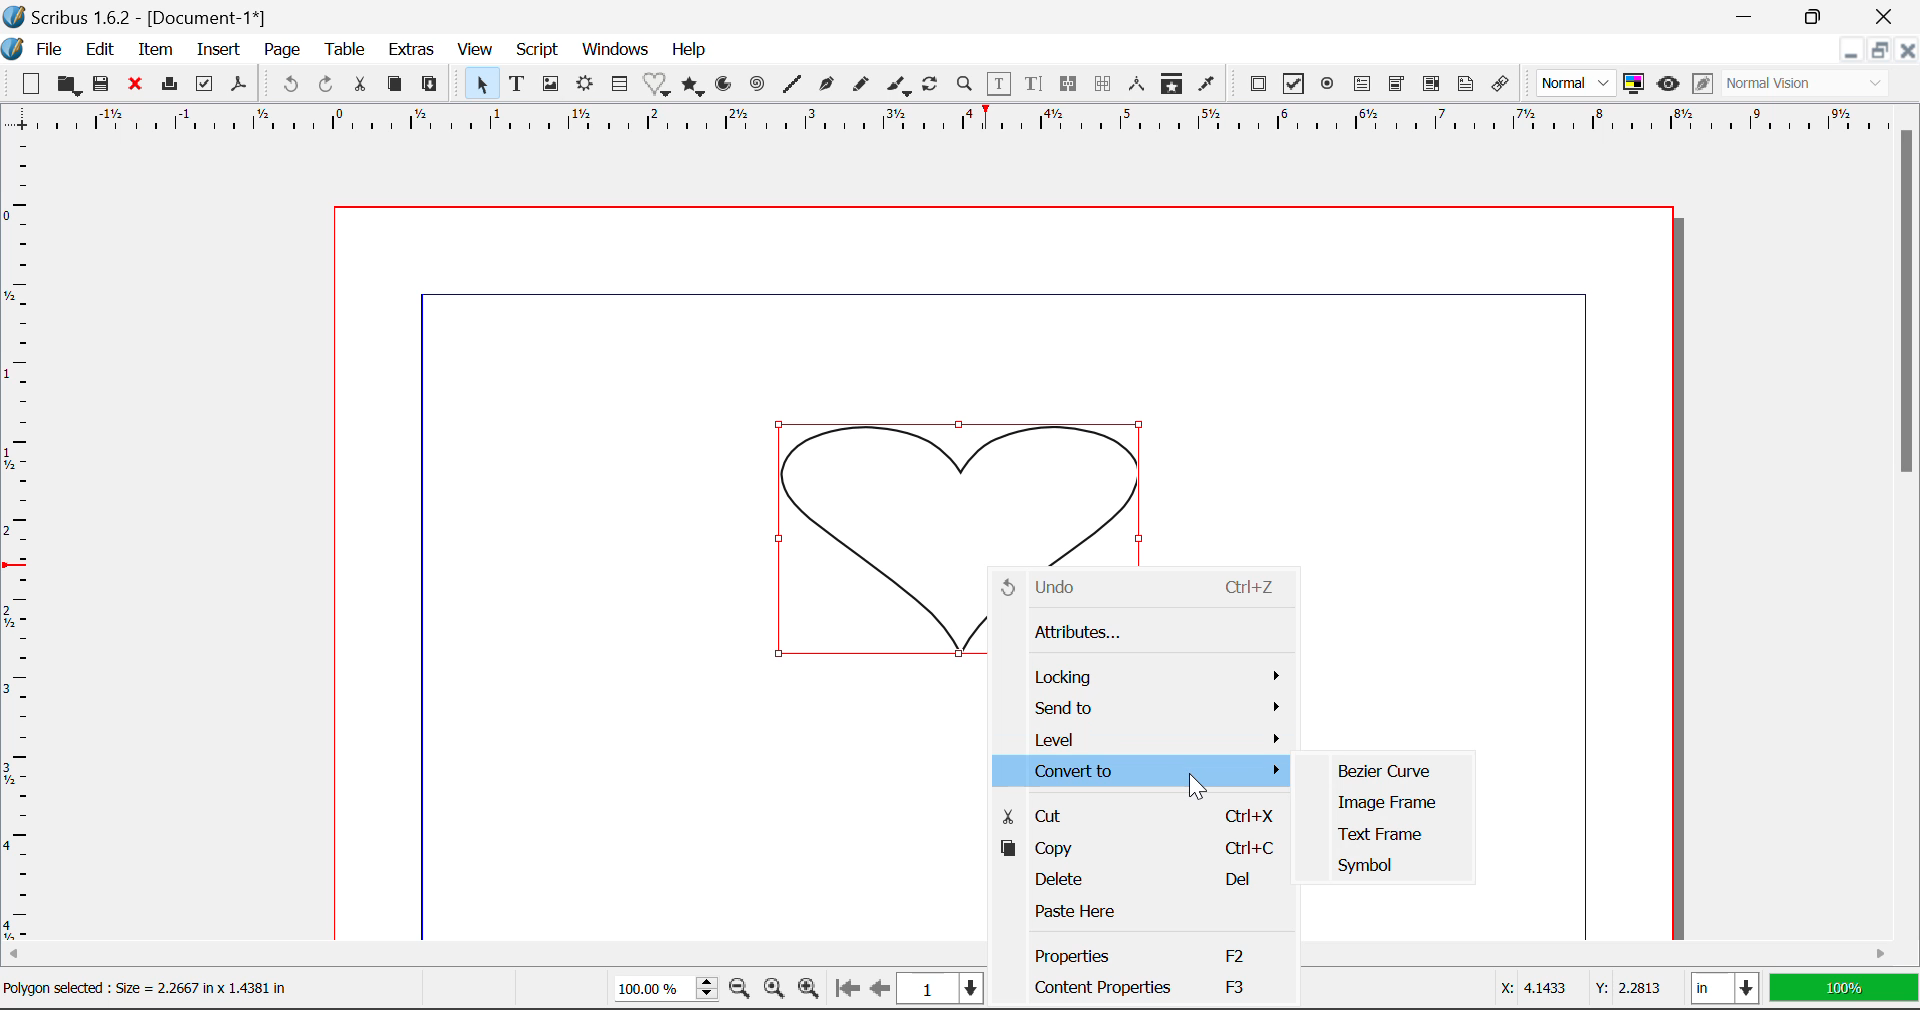 The image size is (1920, 1010). What do you see at coordinates (863, 84) in the screenshot?
I see `Freehand Curve` at bounding box center [863, 84].